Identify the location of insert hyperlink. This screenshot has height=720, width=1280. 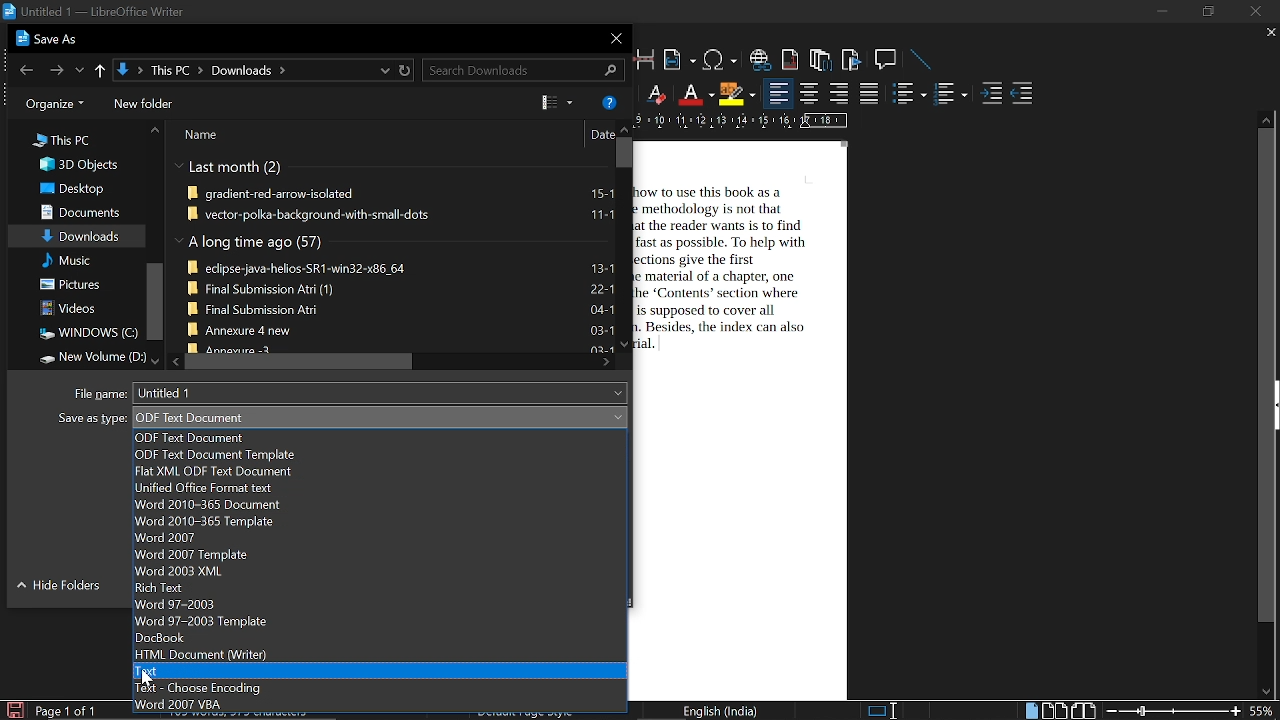
(761, 60).